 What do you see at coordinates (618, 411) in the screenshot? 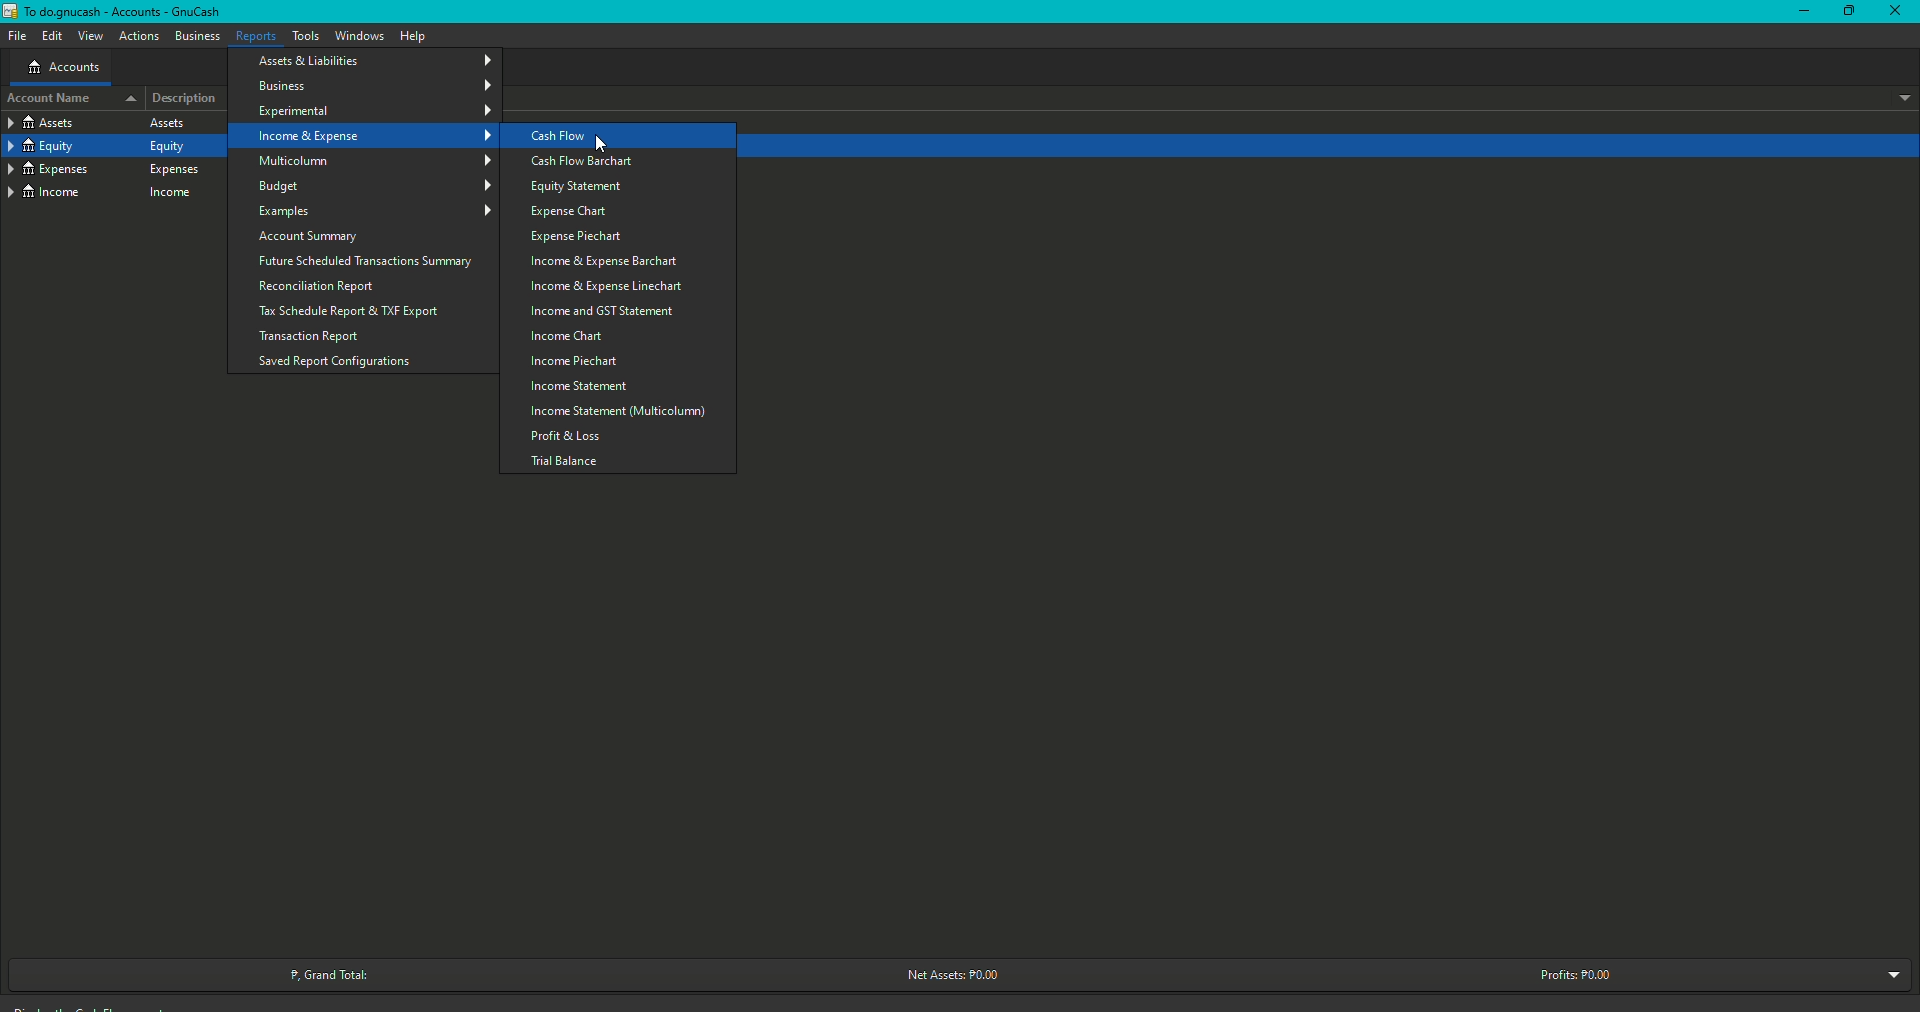
I see `Multicolumn` at bounding box center [618, 411].